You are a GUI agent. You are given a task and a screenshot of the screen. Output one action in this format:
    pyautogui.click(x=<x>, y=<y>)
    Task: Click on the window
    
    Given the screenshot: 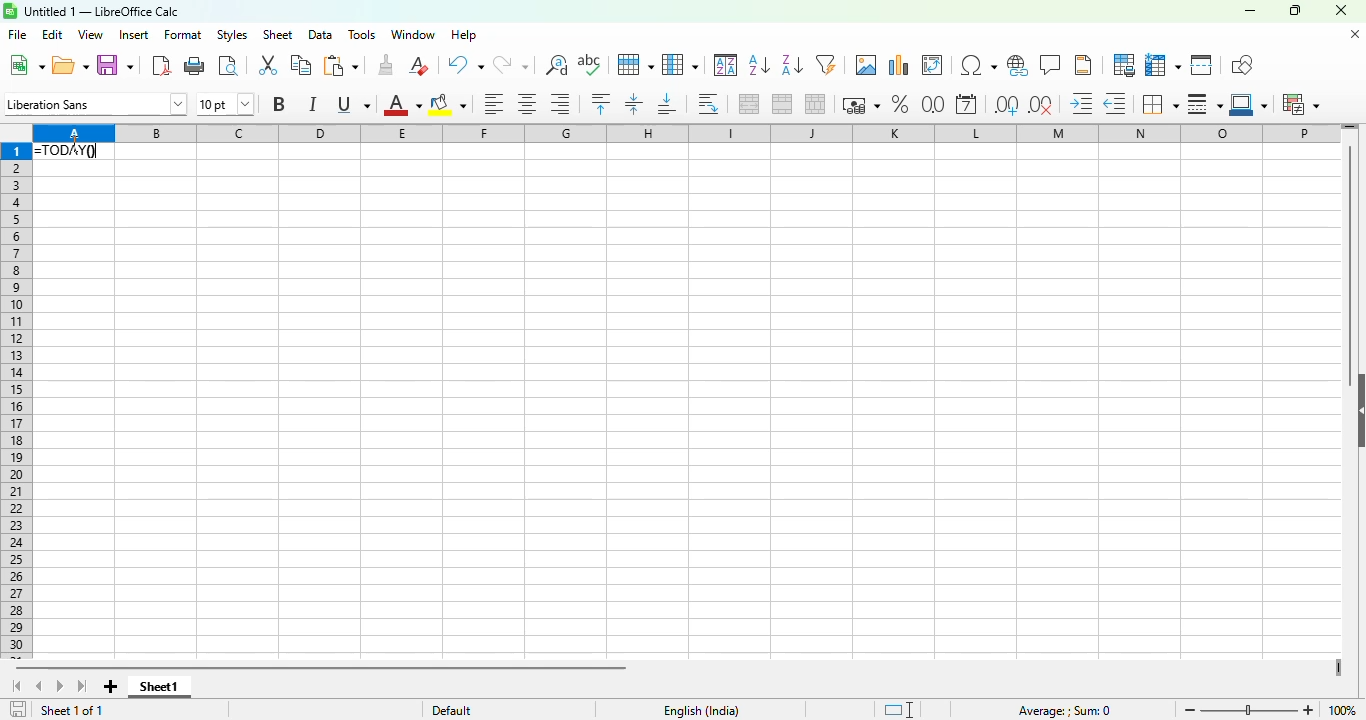 What is the action you would take?
    pyautogui.click(x=414, y=34)
    